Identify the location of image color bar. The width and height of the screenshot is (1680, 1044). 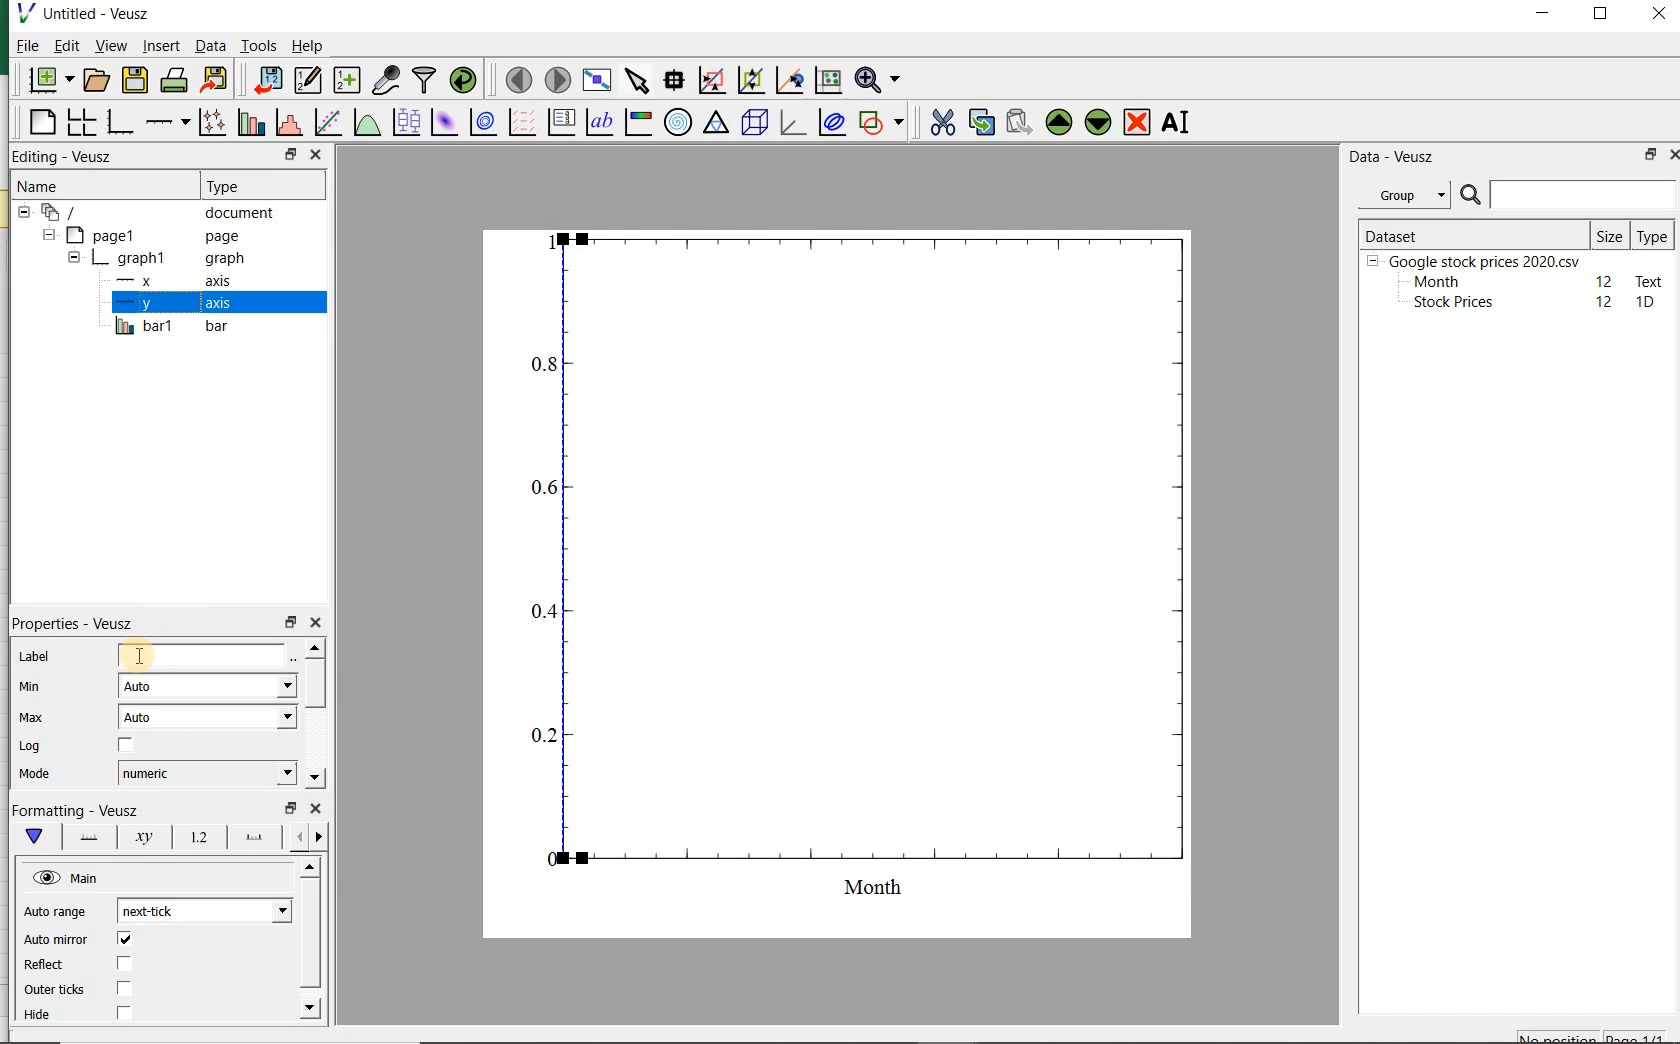
(636, 122).